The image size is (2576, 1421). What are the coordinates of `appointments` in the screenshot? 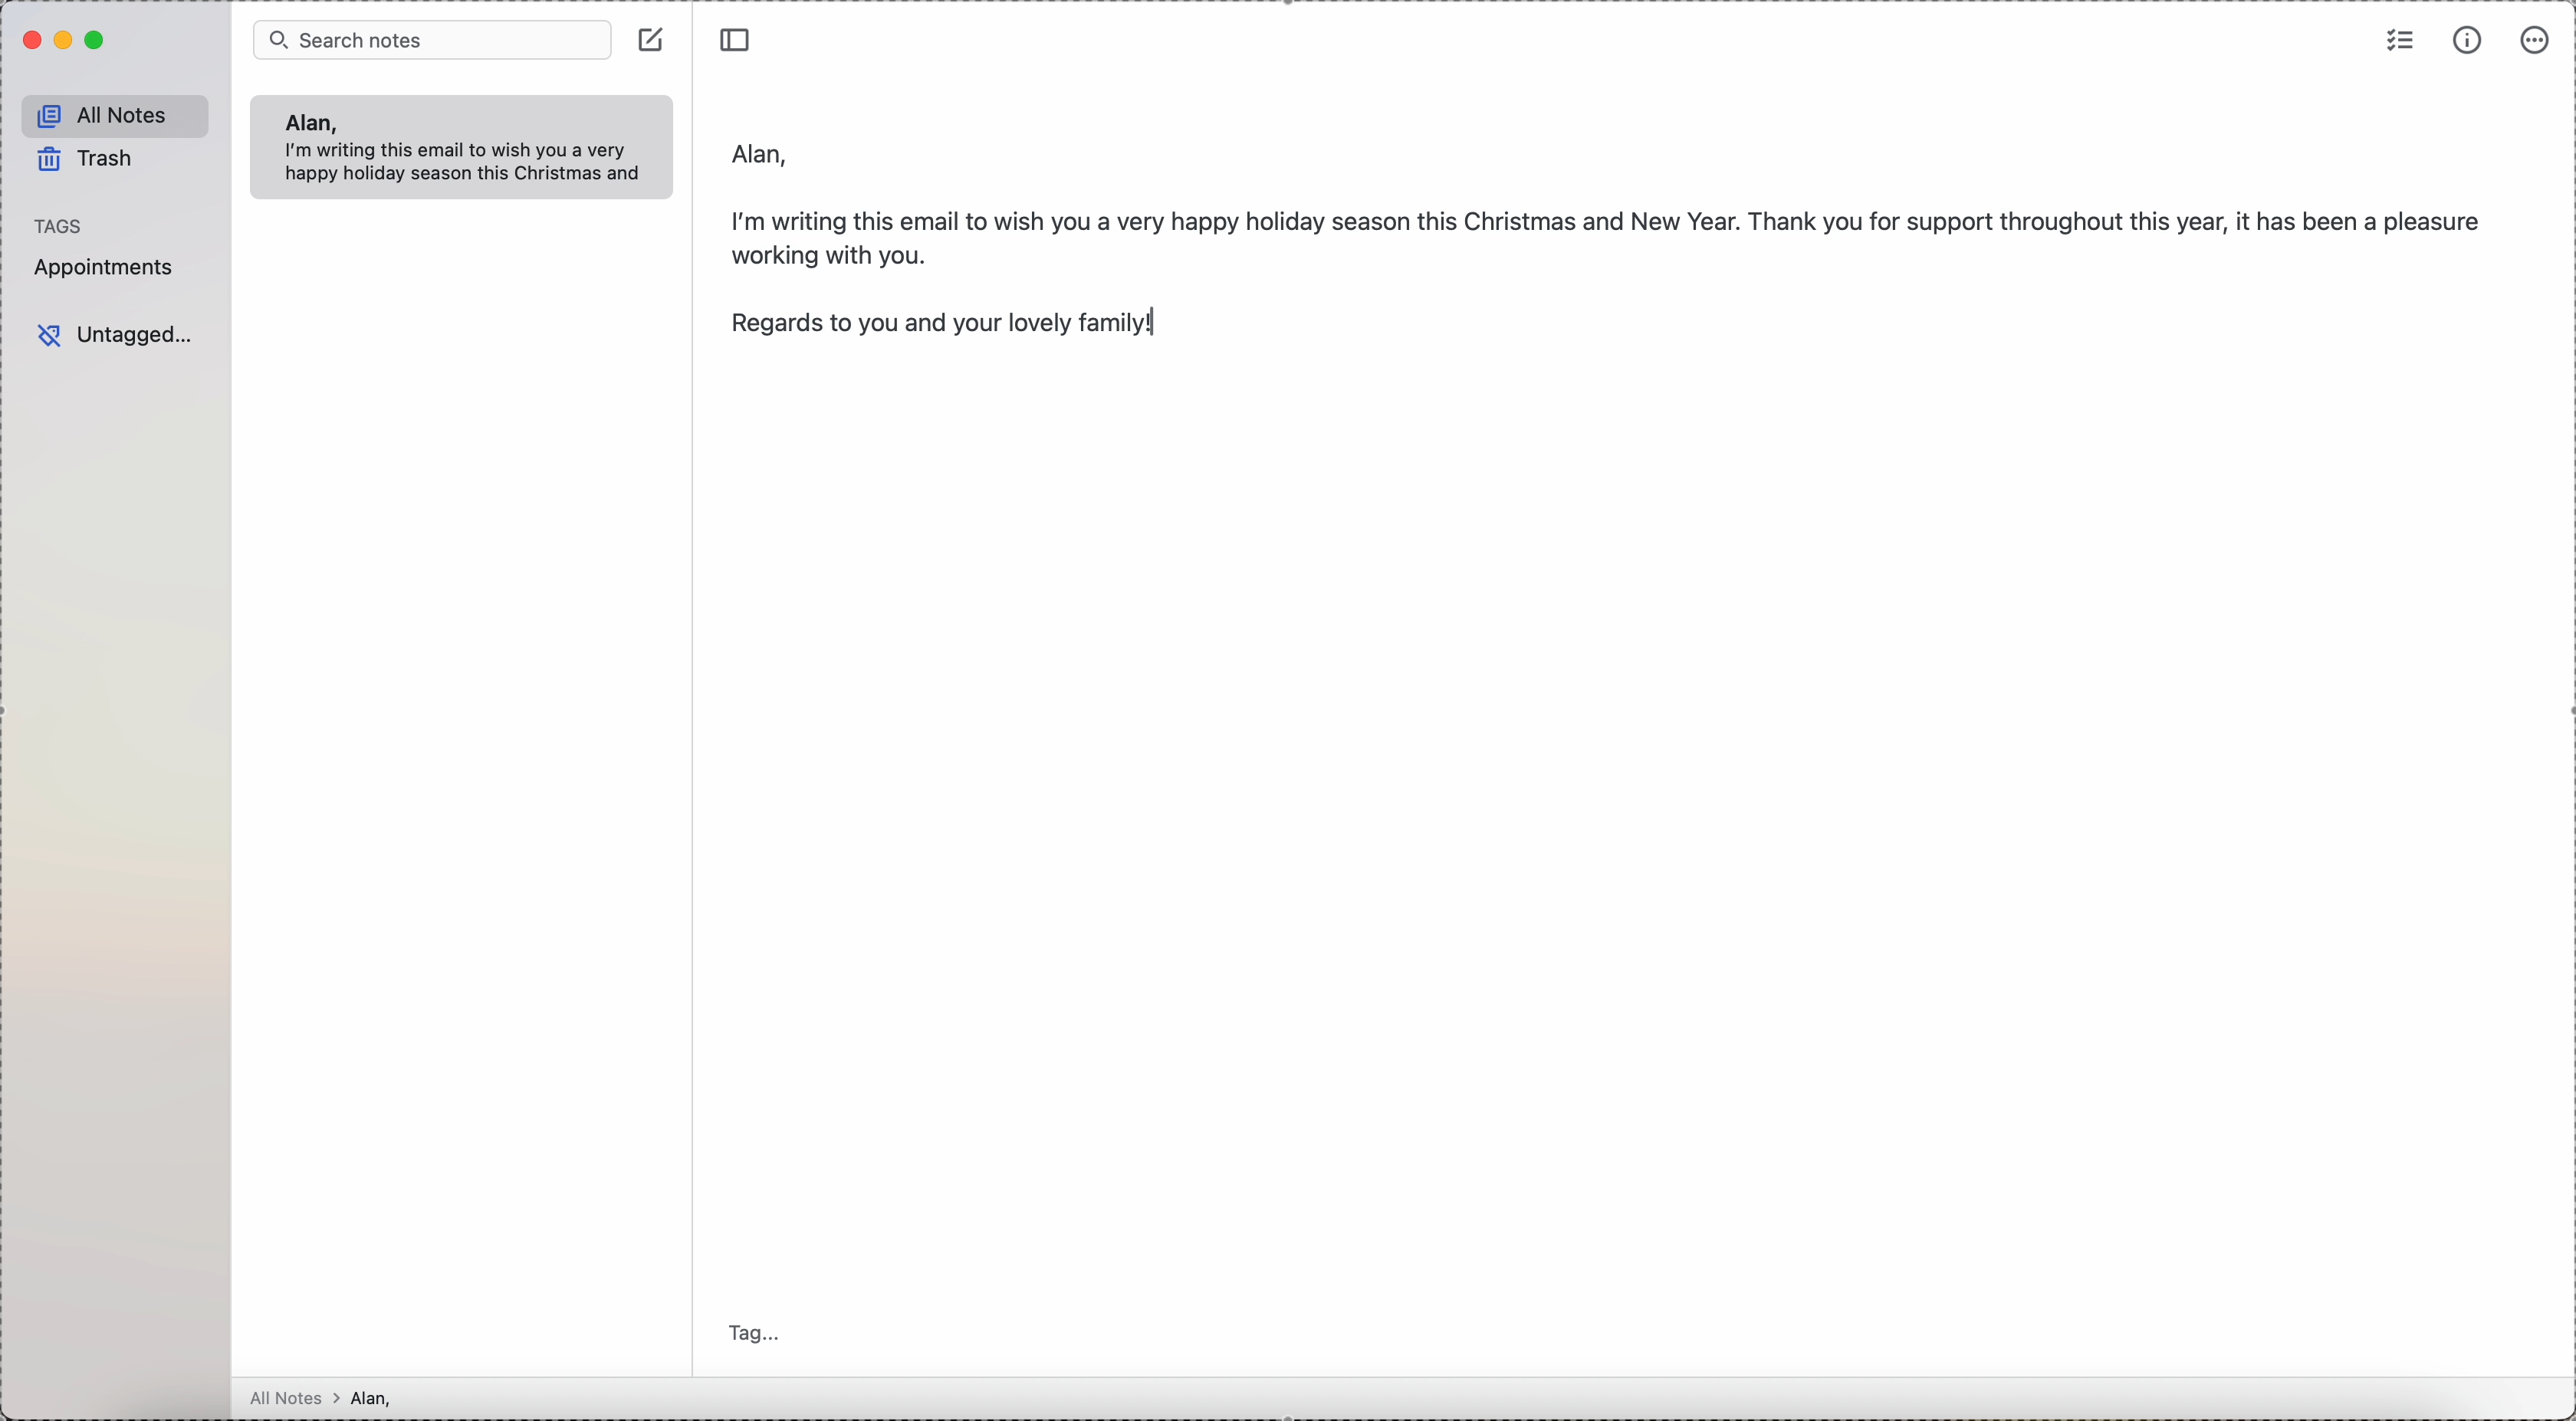 It's located at (108, 267).